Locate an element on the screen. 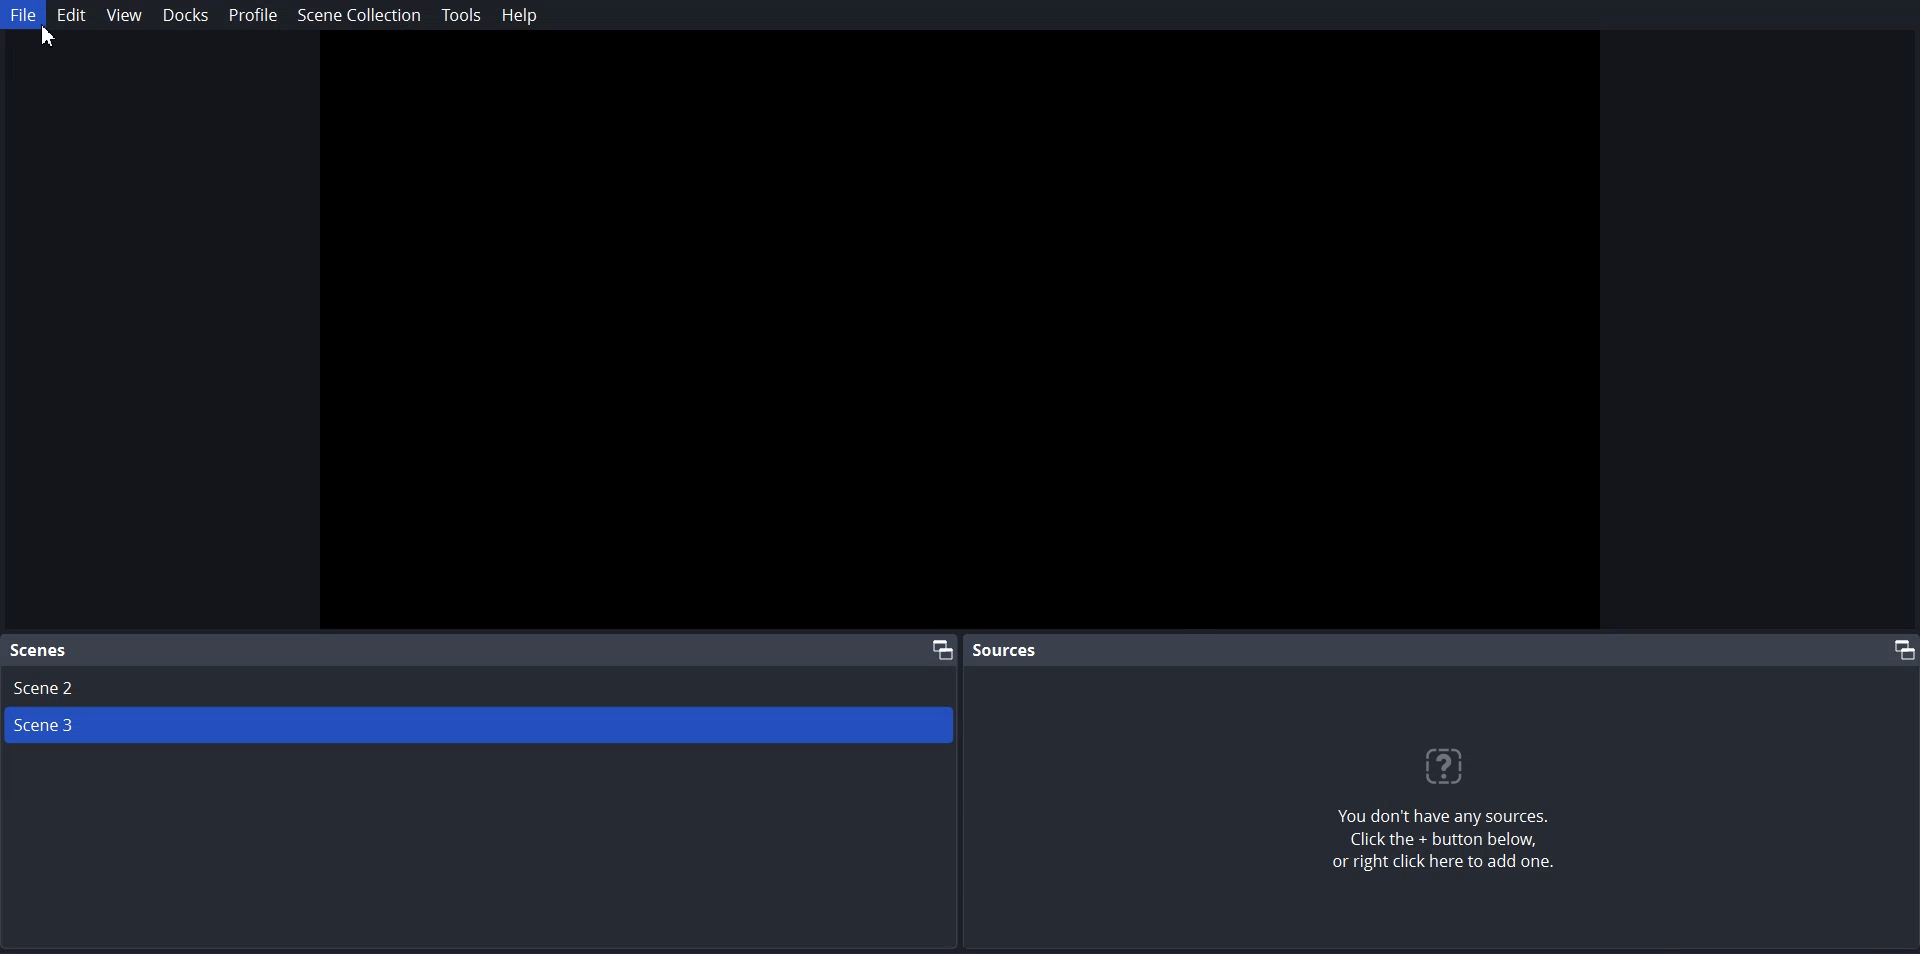 The height and width of the screenshot is (954, 1920). Docks is located at coordinates (185, 15).